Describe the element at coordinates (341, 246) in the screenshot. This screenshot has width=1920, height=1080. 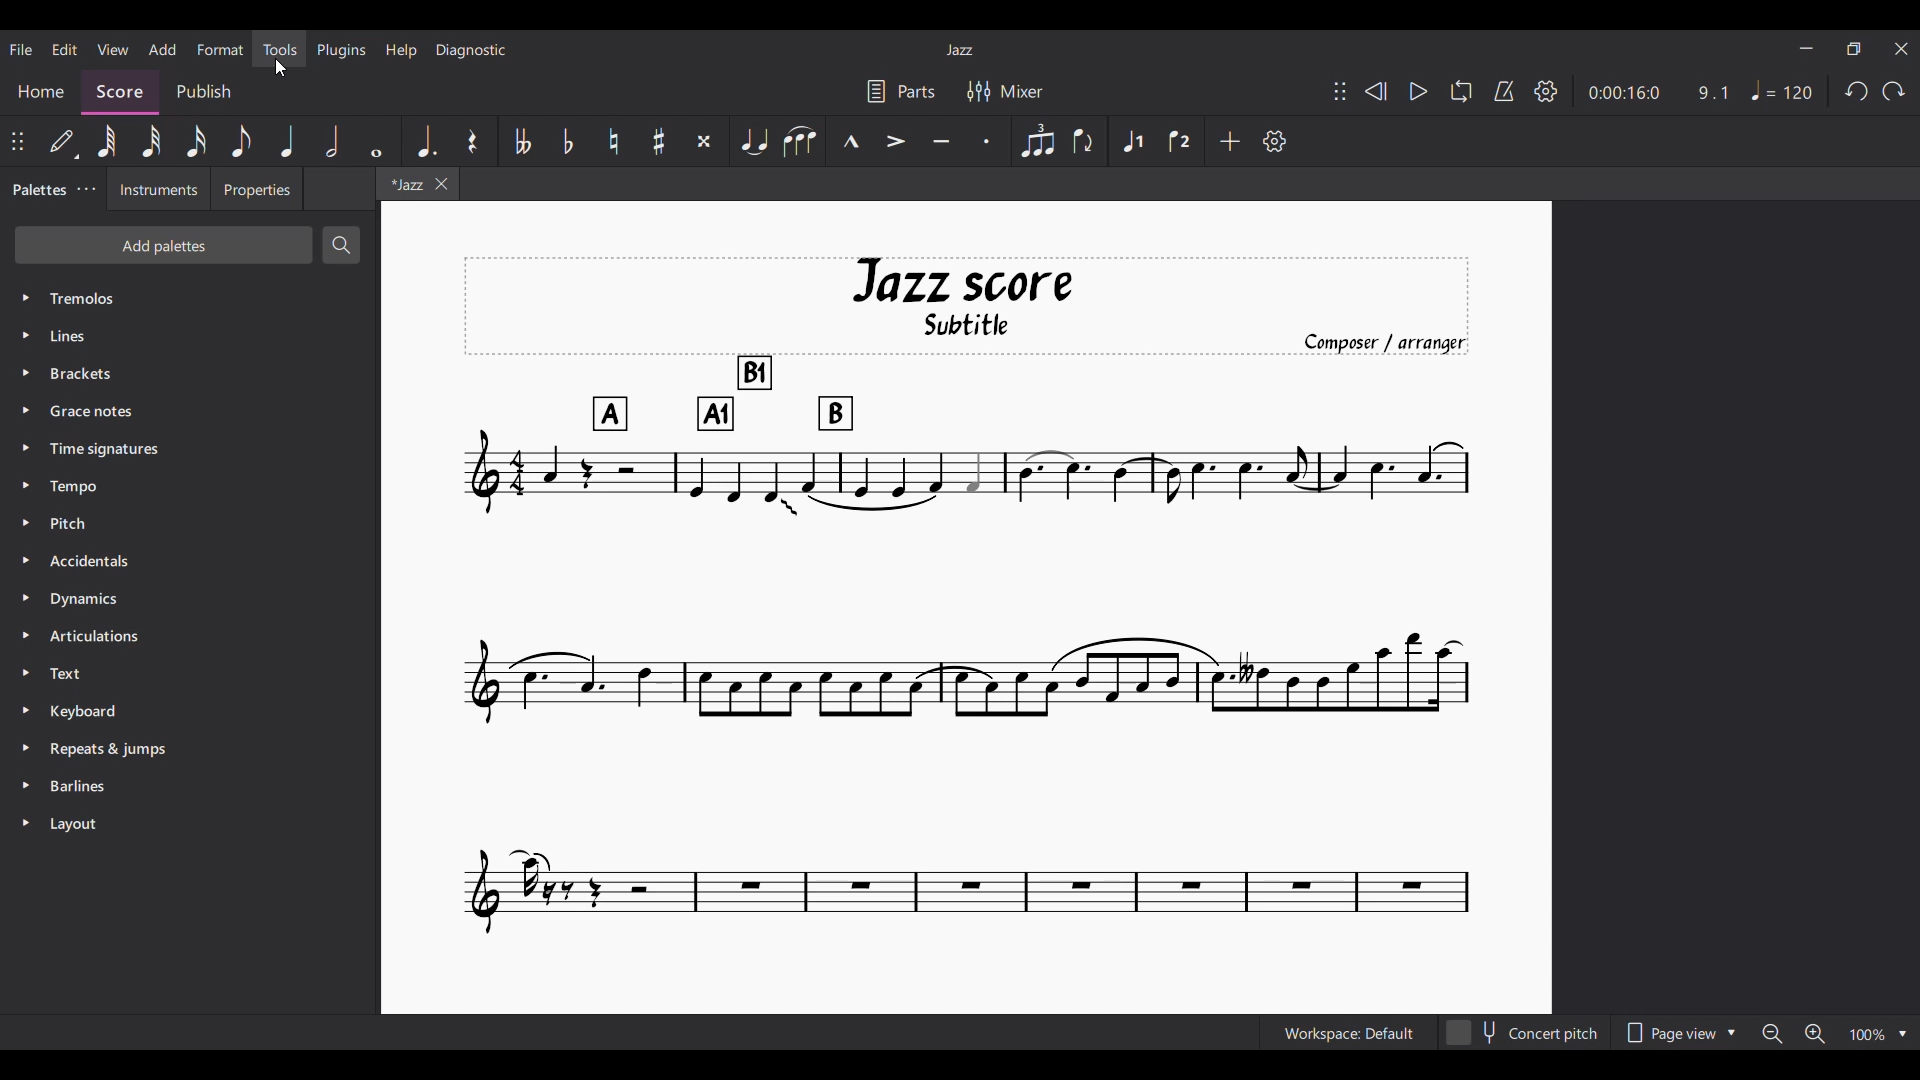
I see `Search` at that location.